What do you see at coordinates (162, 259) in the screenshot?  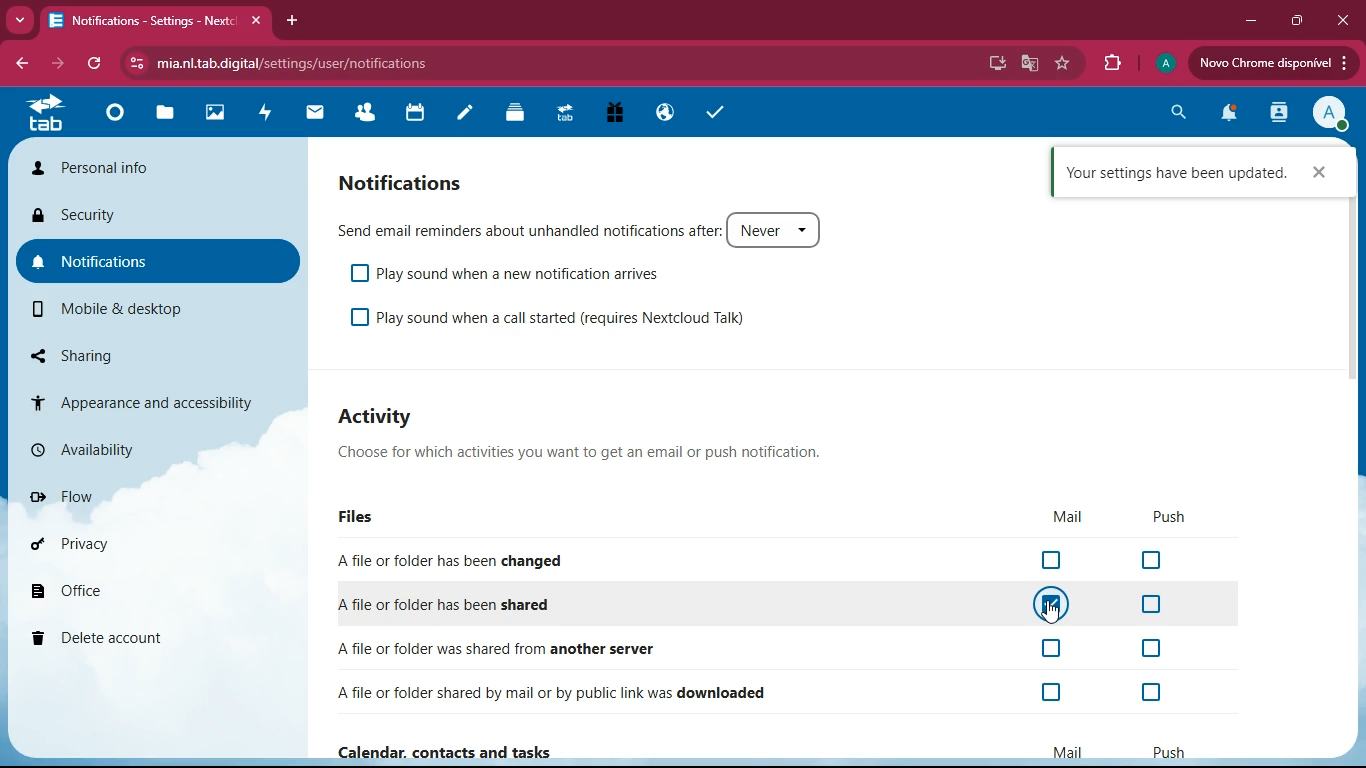 I see `notifications` at bounding box center [162, 259].